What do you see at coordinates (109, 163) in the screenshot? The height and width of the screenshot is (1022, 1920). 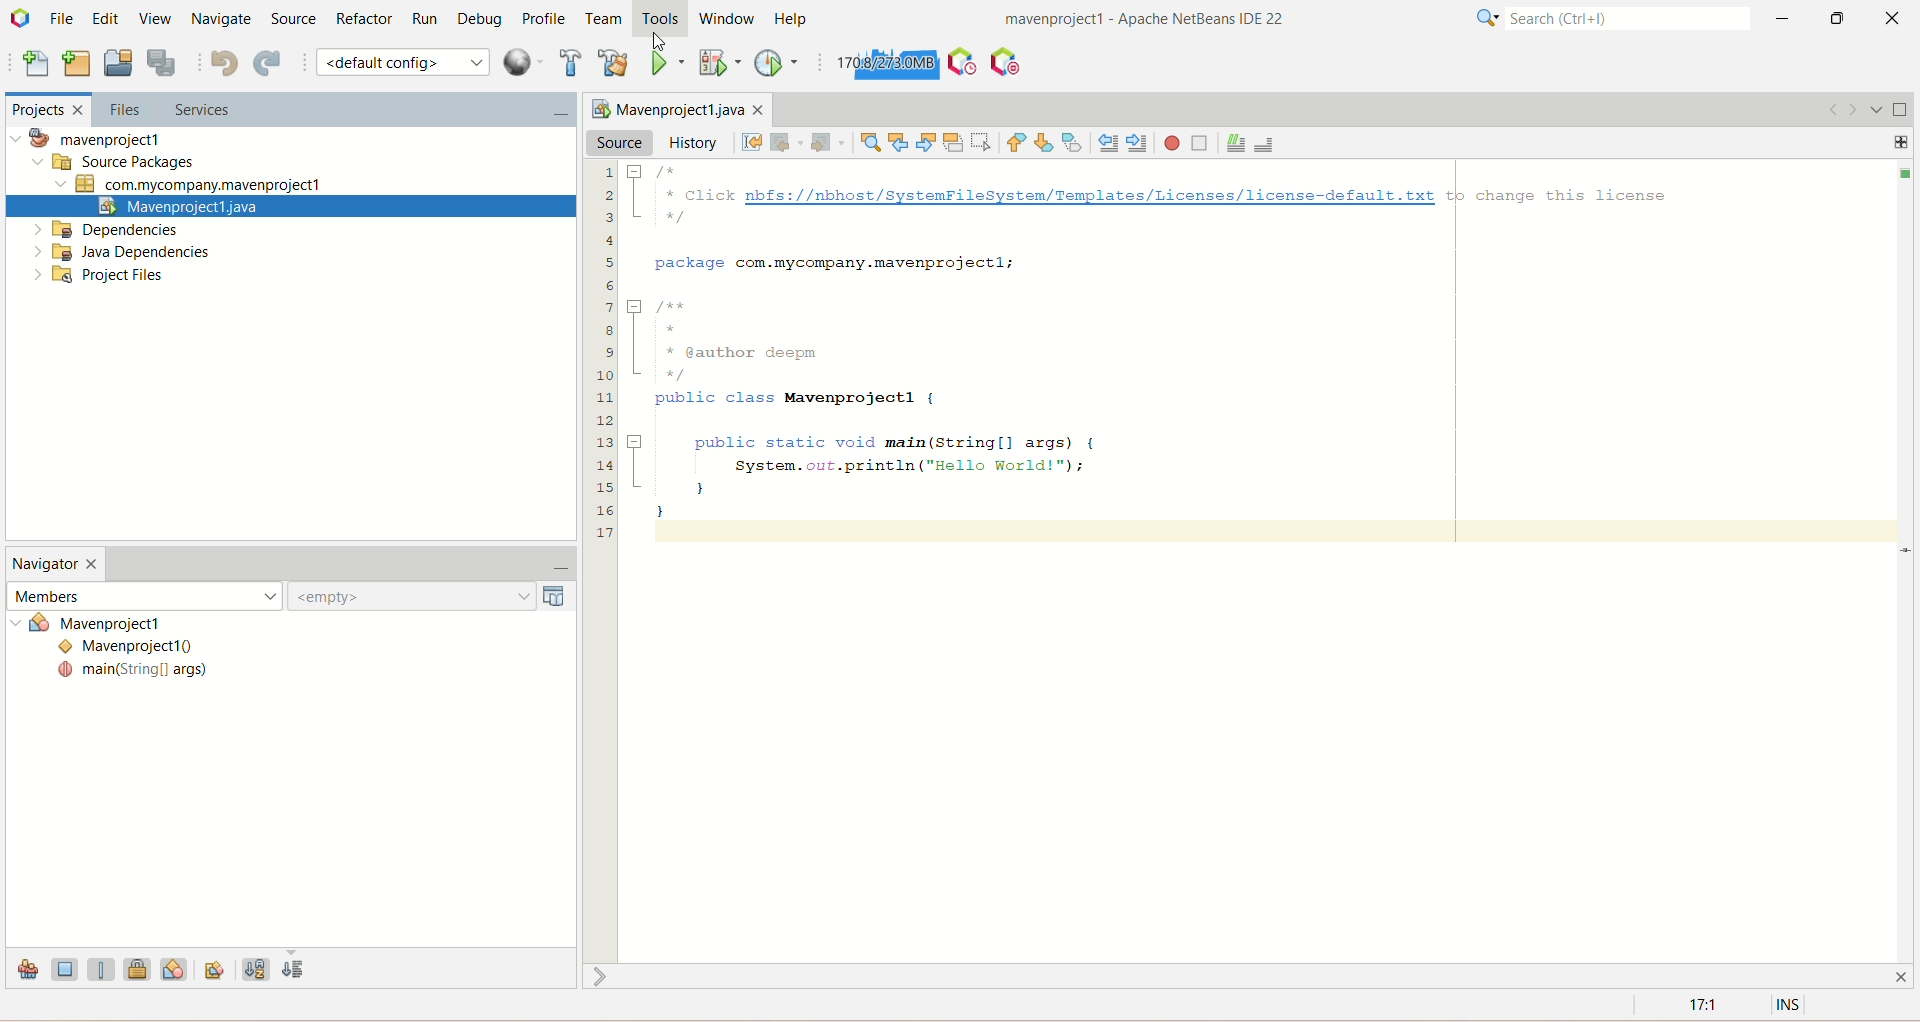 I see `source package` at bounding box center [109, 163].